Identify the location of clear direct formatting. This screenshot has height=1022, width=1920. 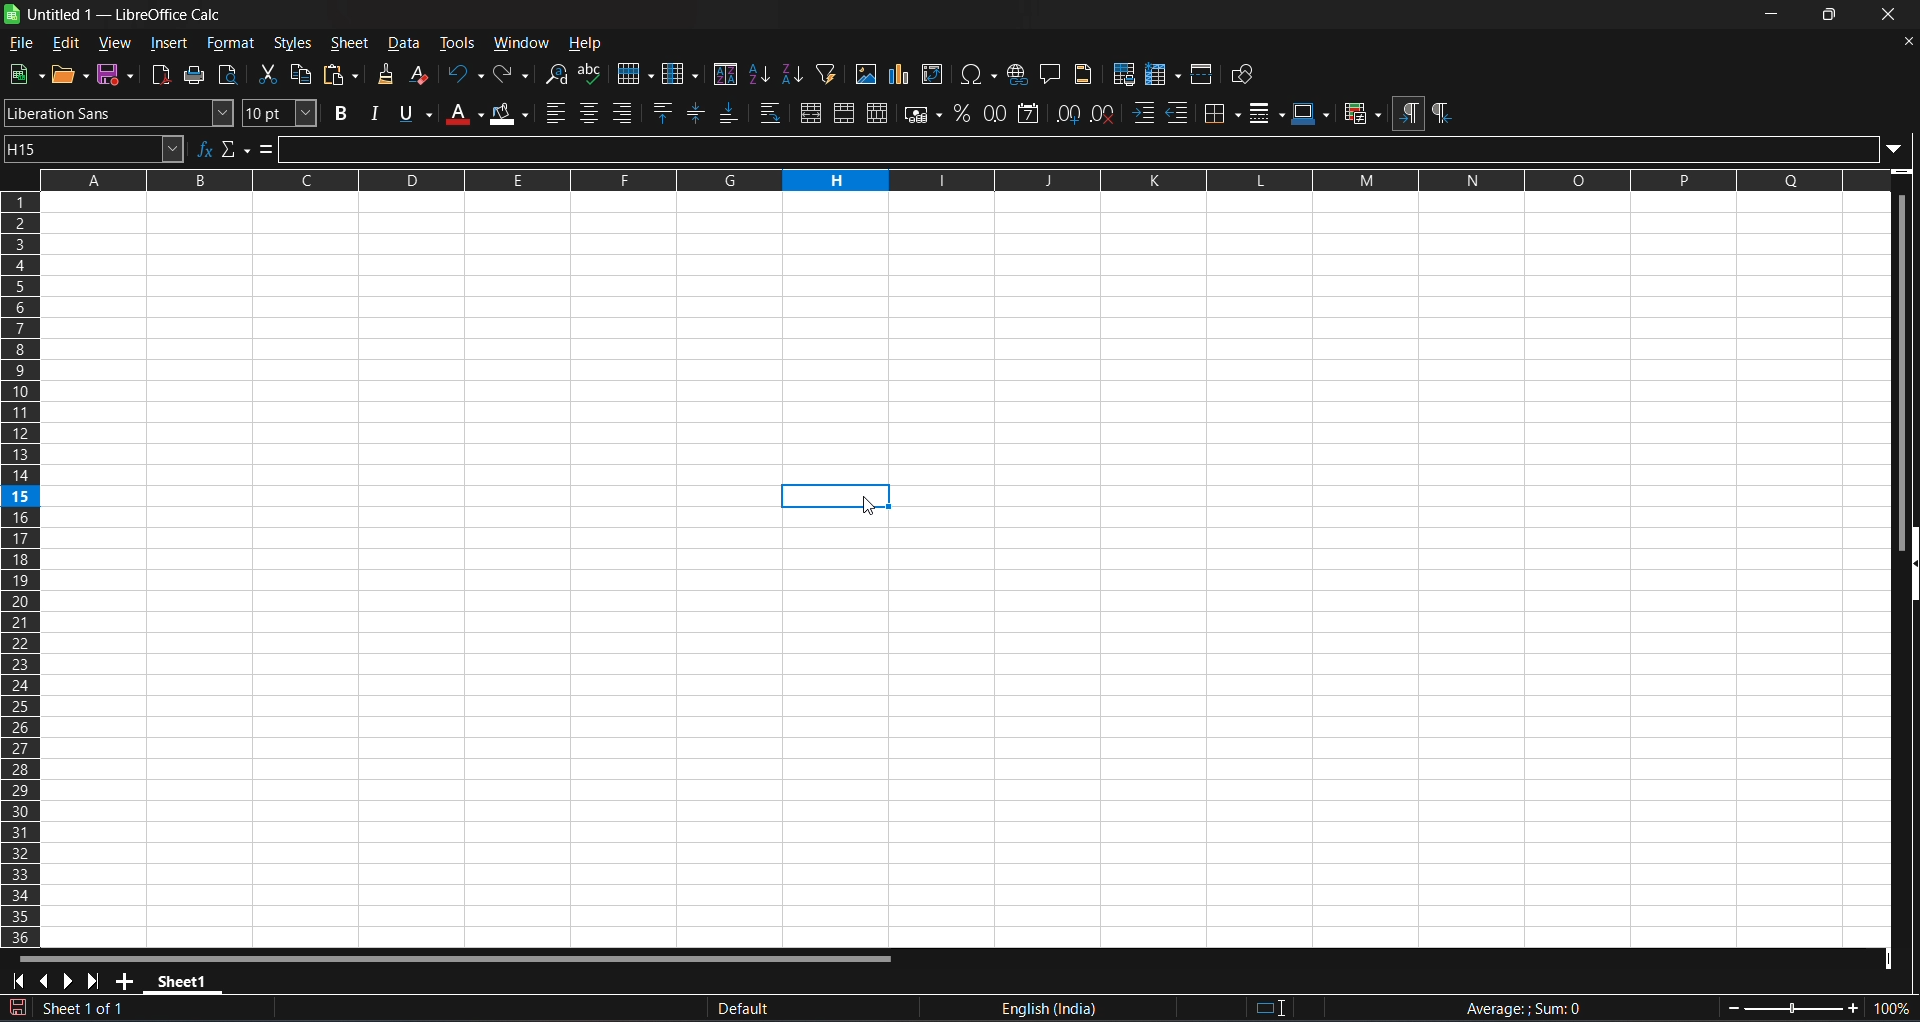
(422, 75).